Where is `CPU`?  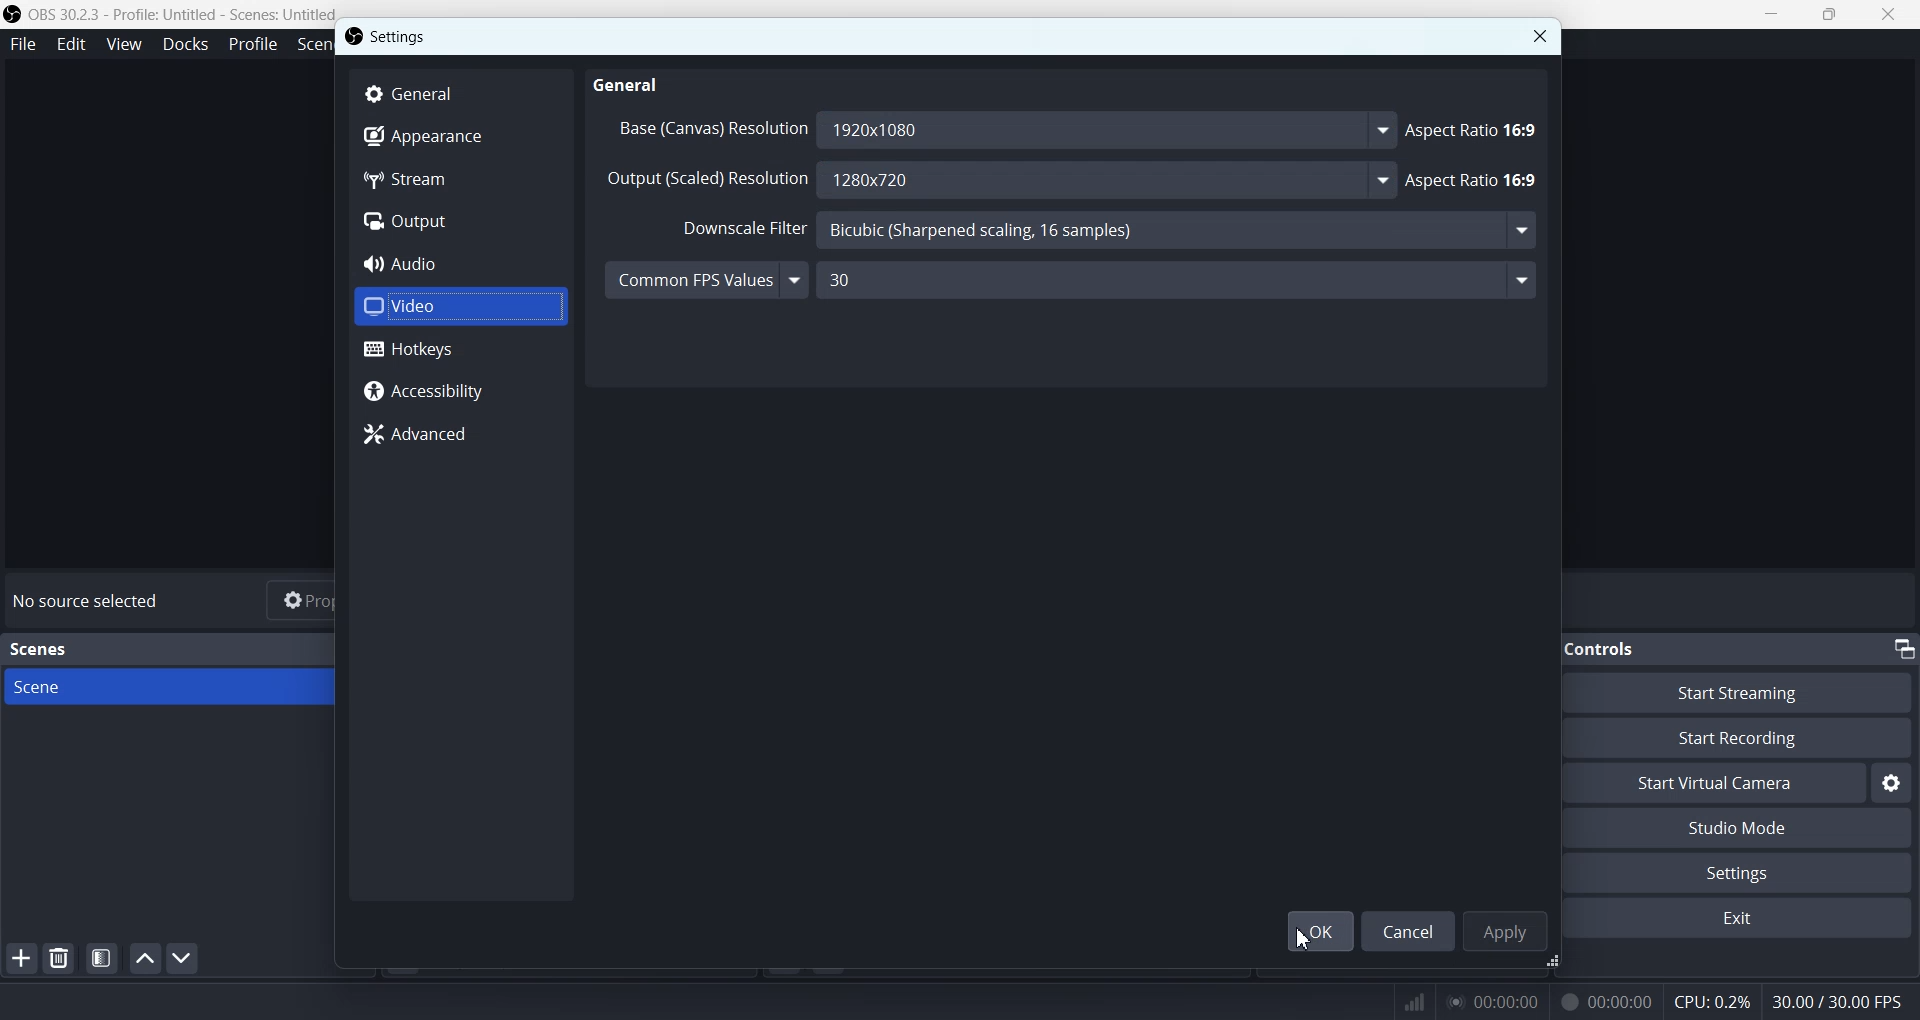 CPU is located at coordinates (1713, 1003).